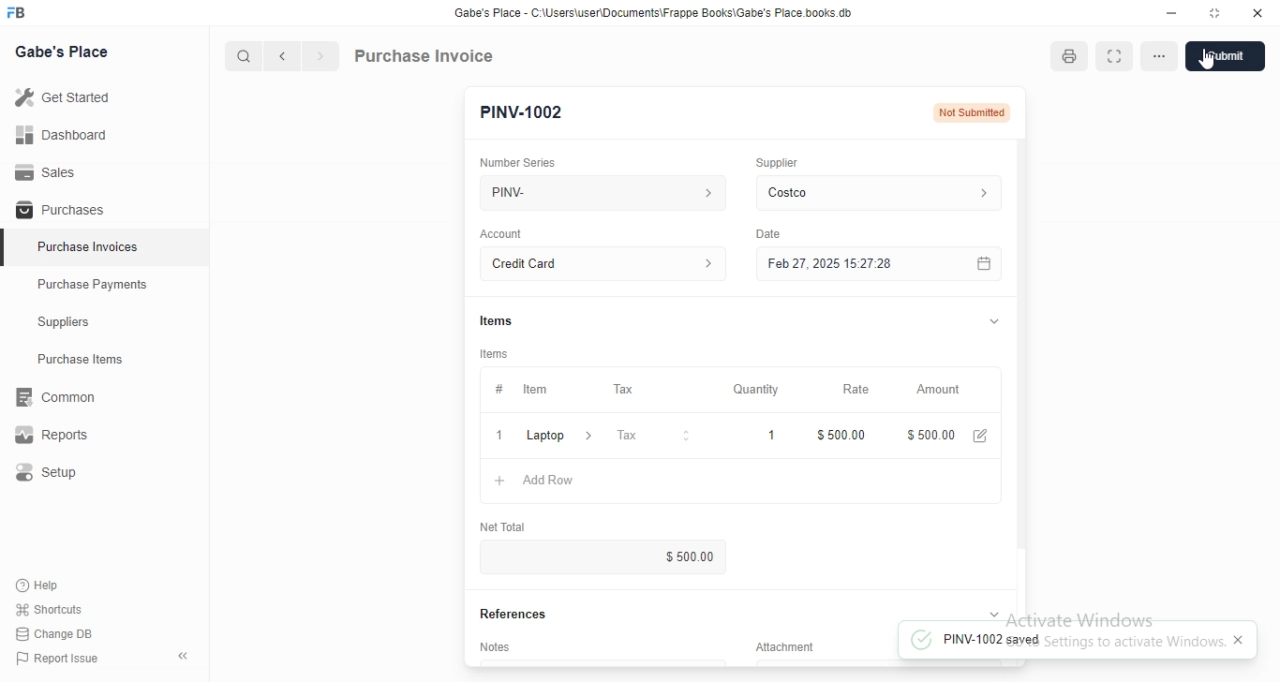 Image resolution: width=1280 pixels, height=682 pixels. I want to click on Purchase Items, so click(105, 359).